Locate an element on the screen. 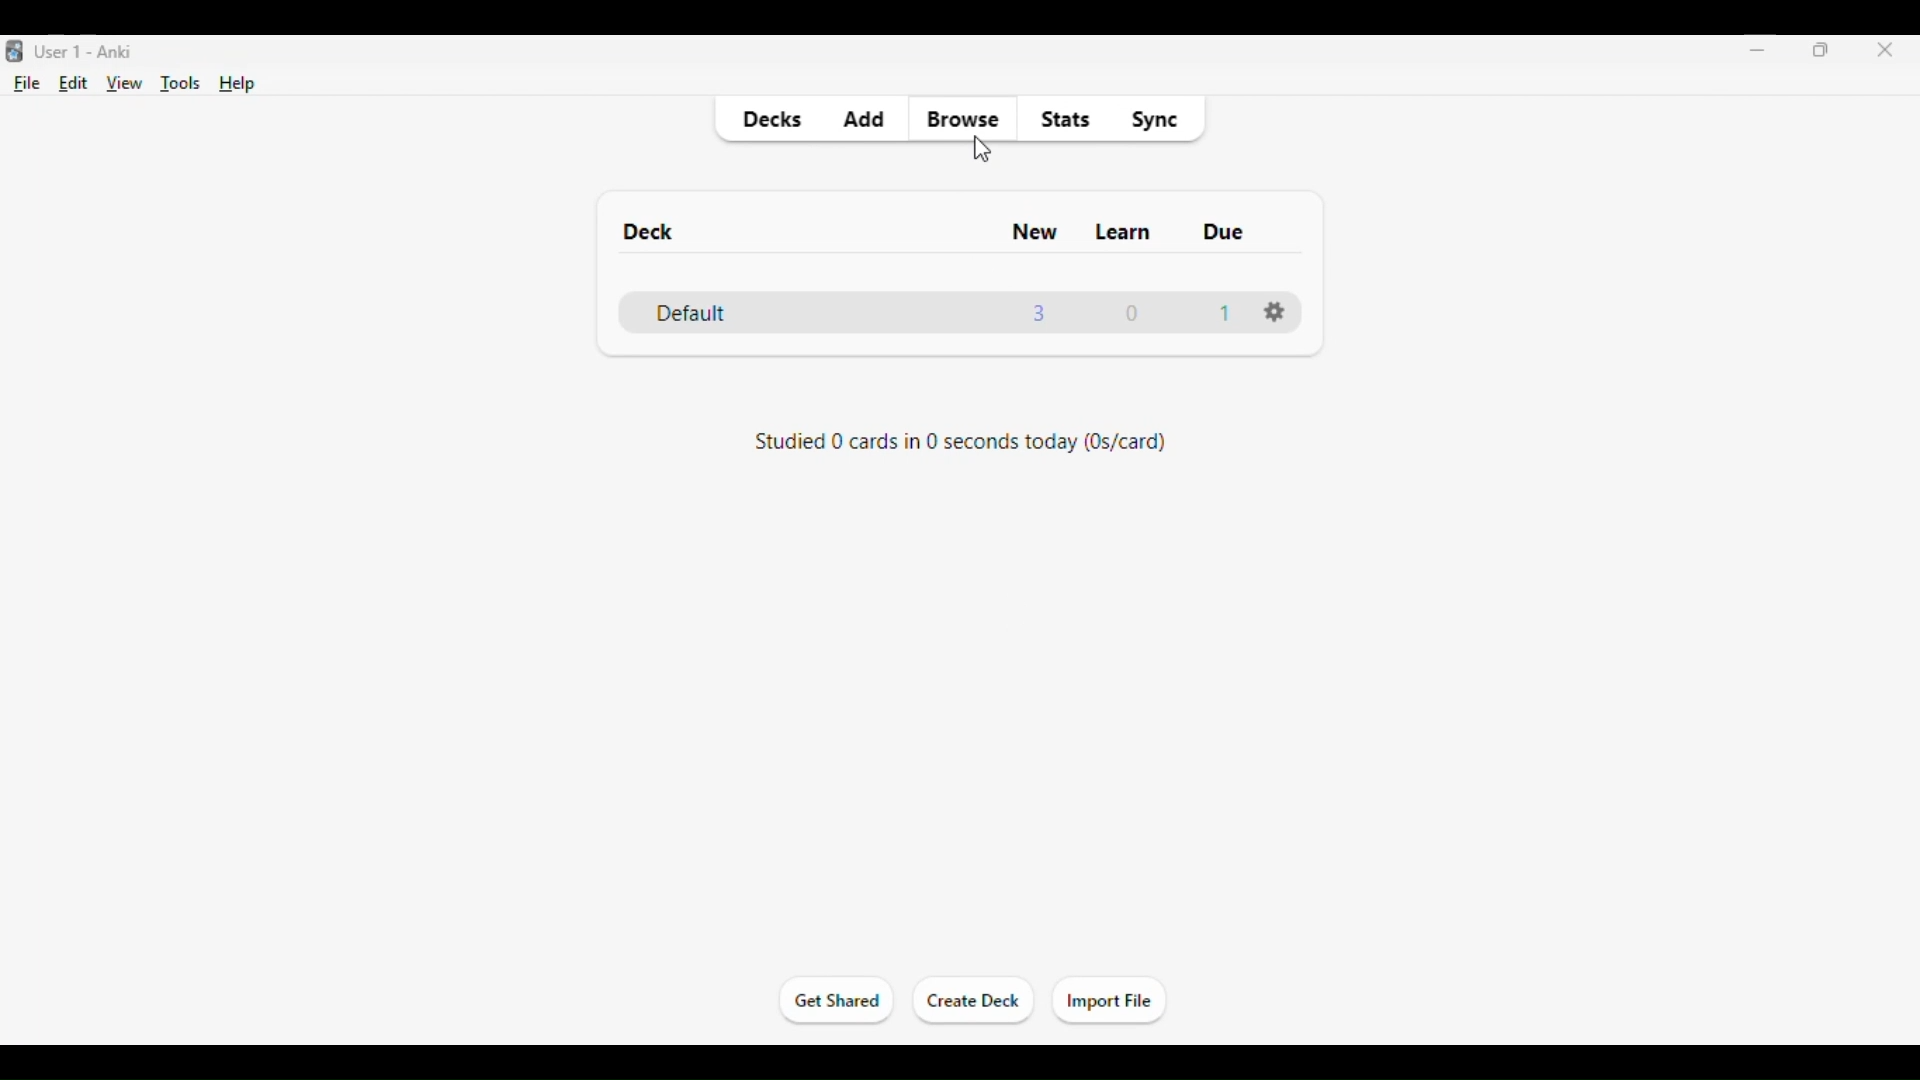  cursor is located at coordinates (982, 147).